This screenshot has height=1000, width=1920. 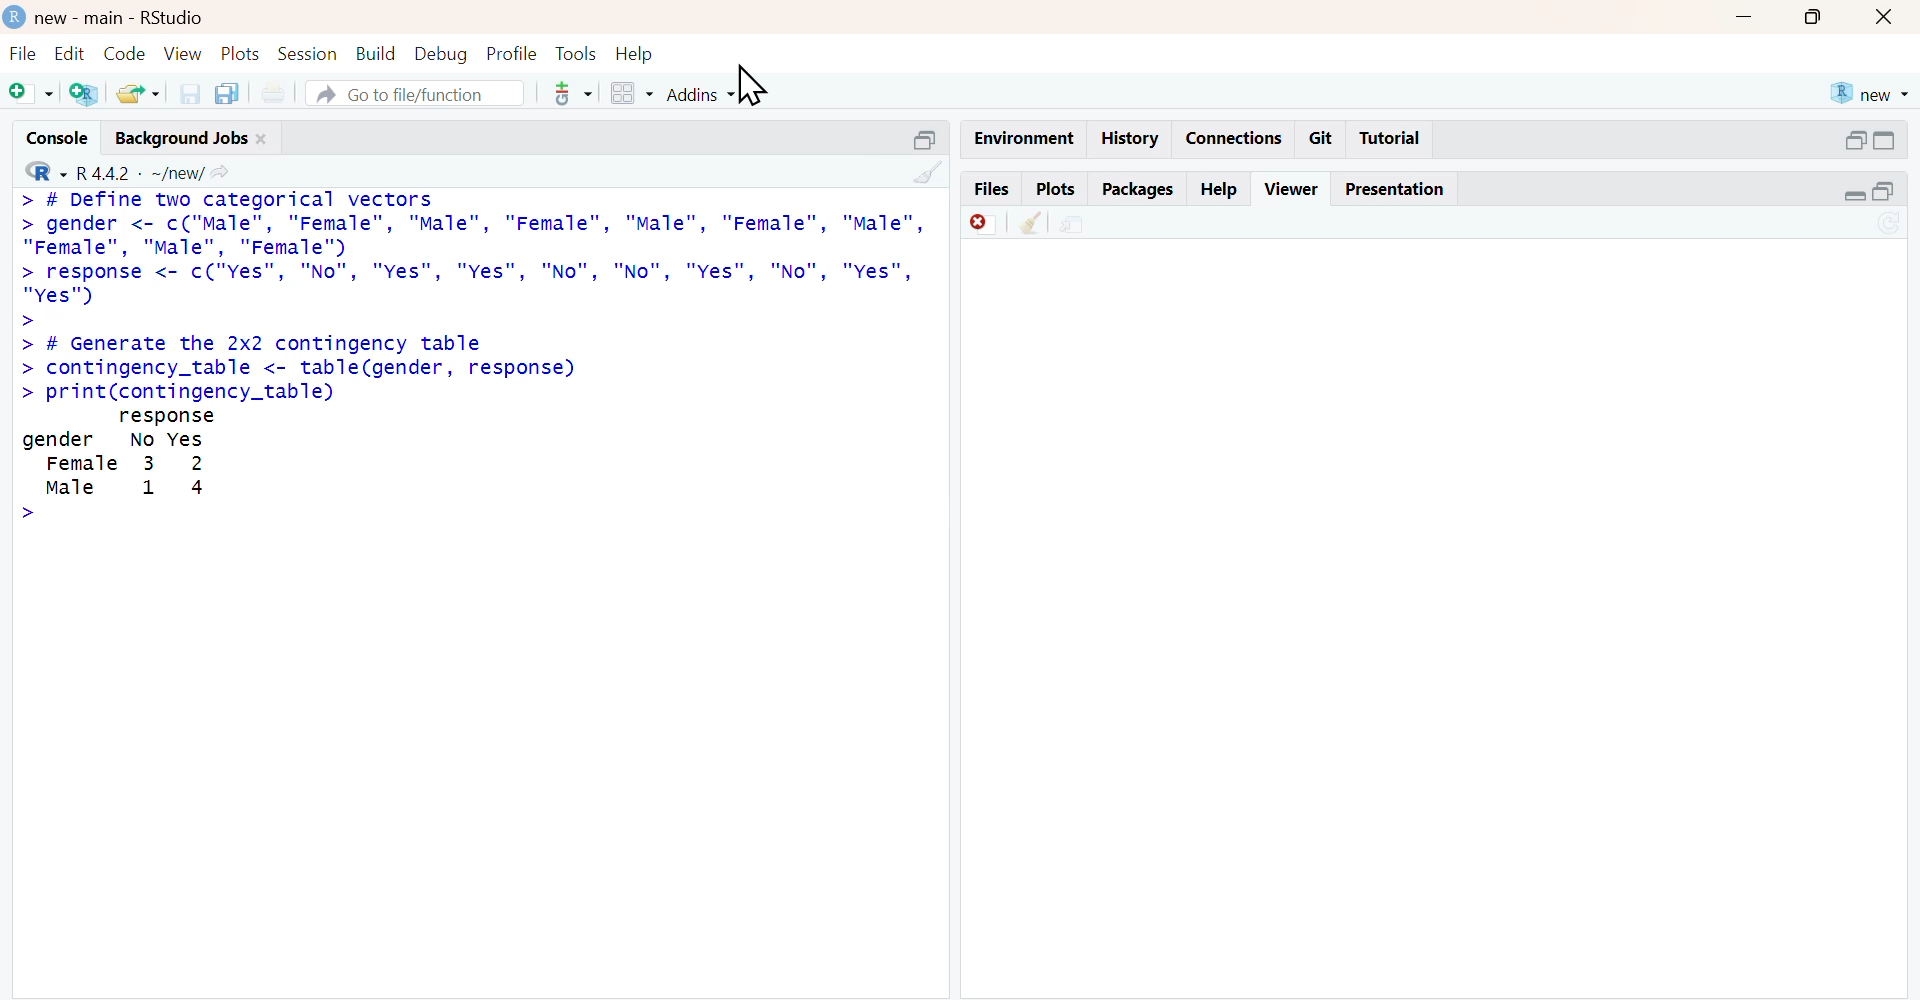 I want to click on help, so click(x=635, y=56).